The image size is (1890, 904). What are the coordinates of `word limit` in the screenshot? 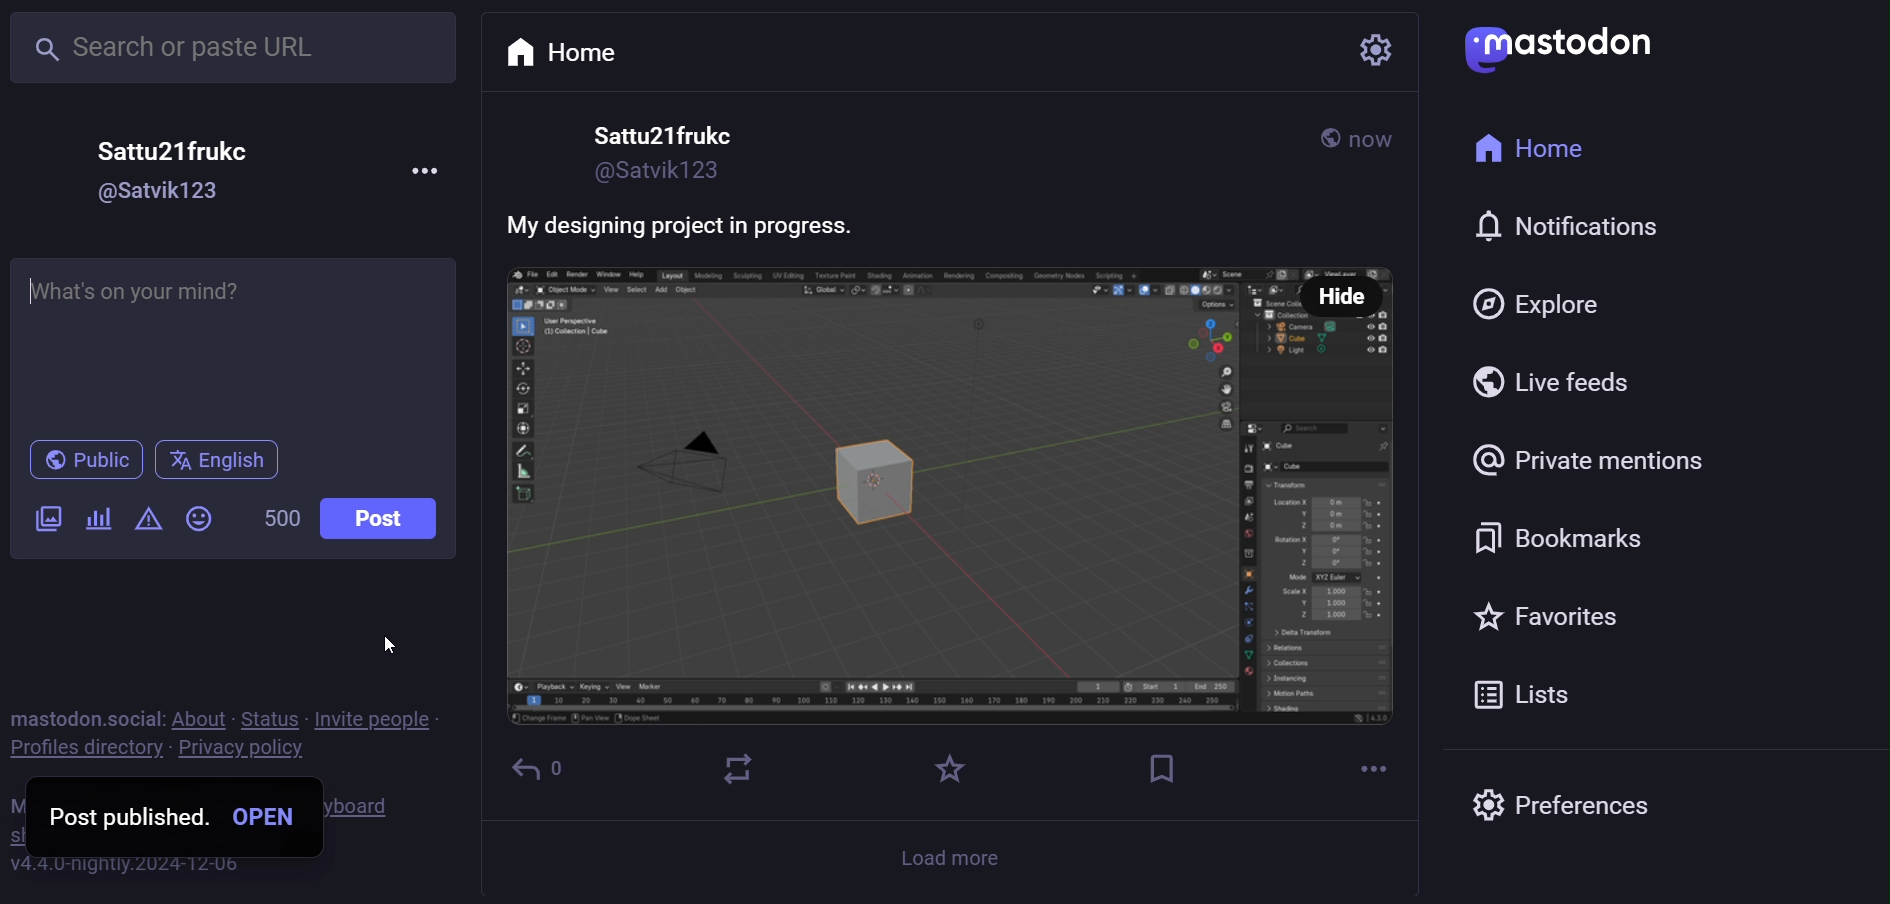 It's located at (281, 522).